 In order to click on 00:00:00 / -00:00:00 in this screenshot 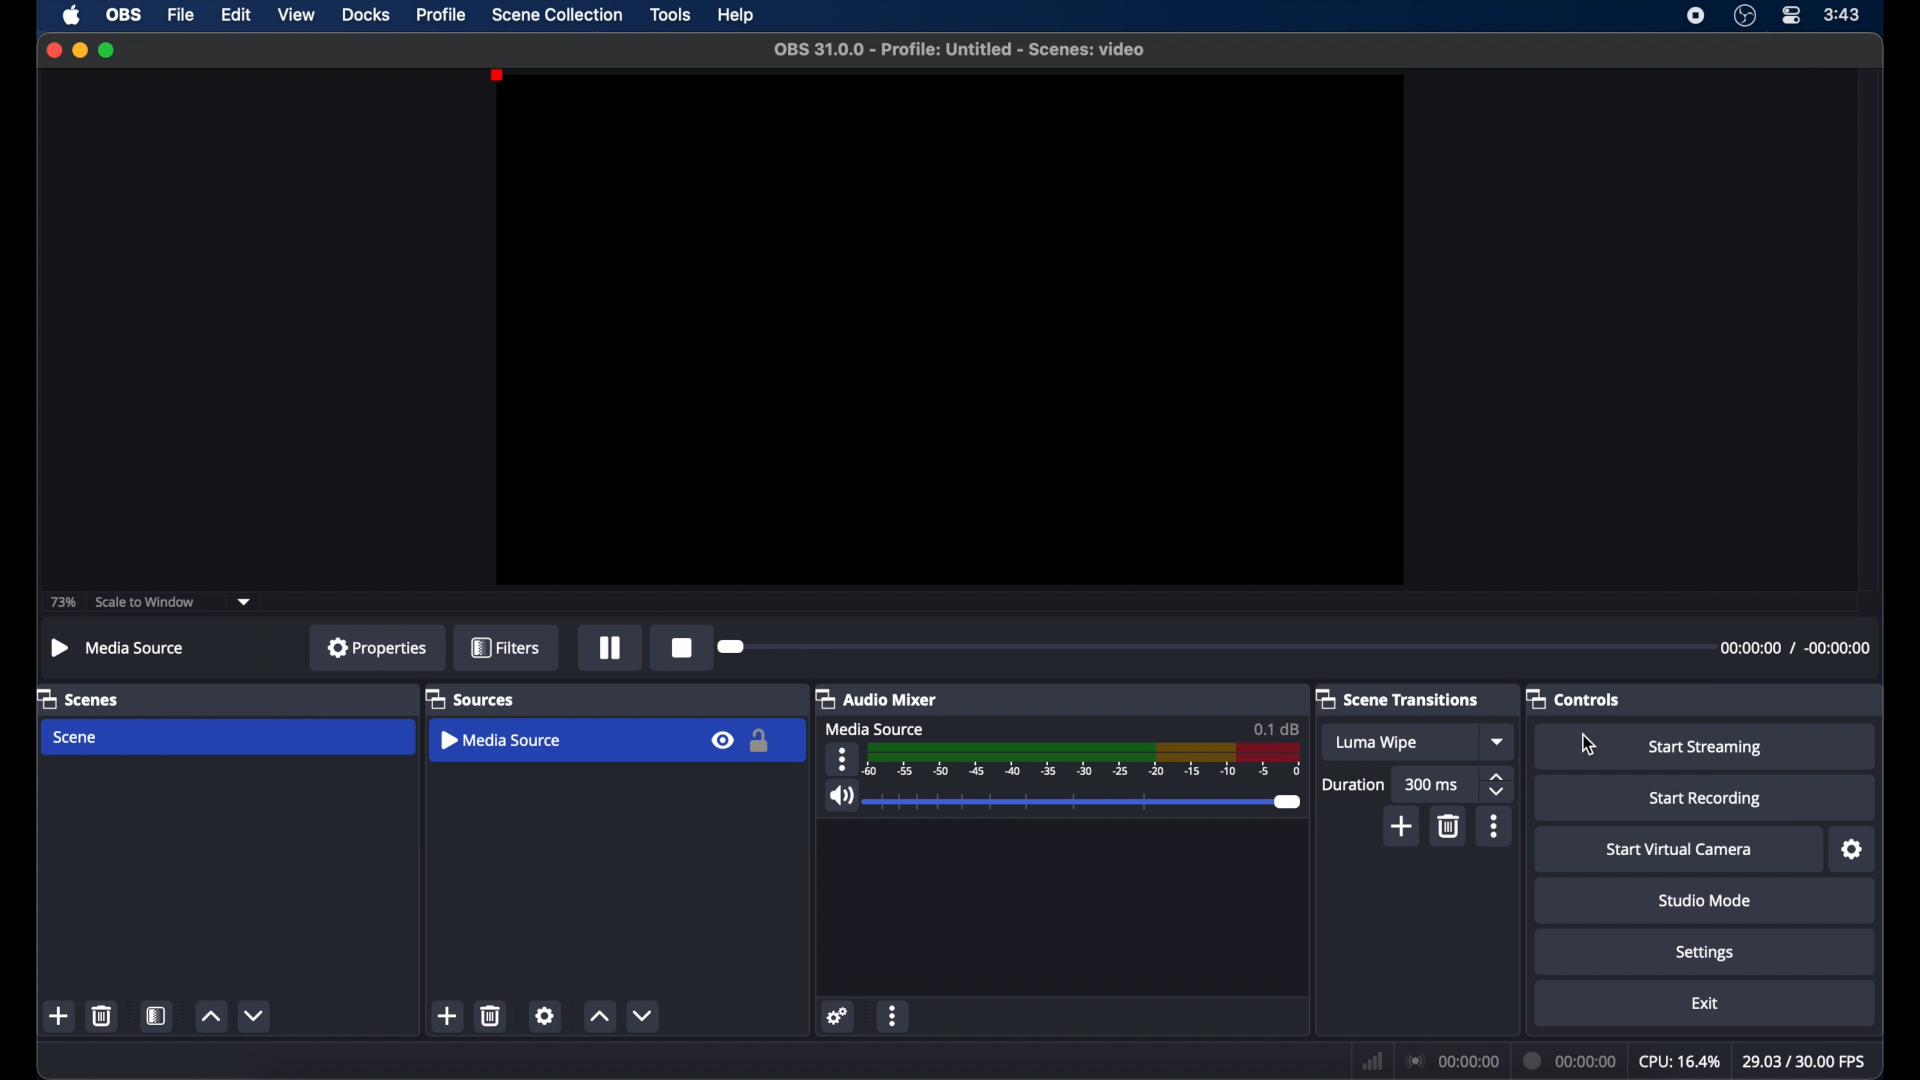, I will do `click(1796, 648)`.